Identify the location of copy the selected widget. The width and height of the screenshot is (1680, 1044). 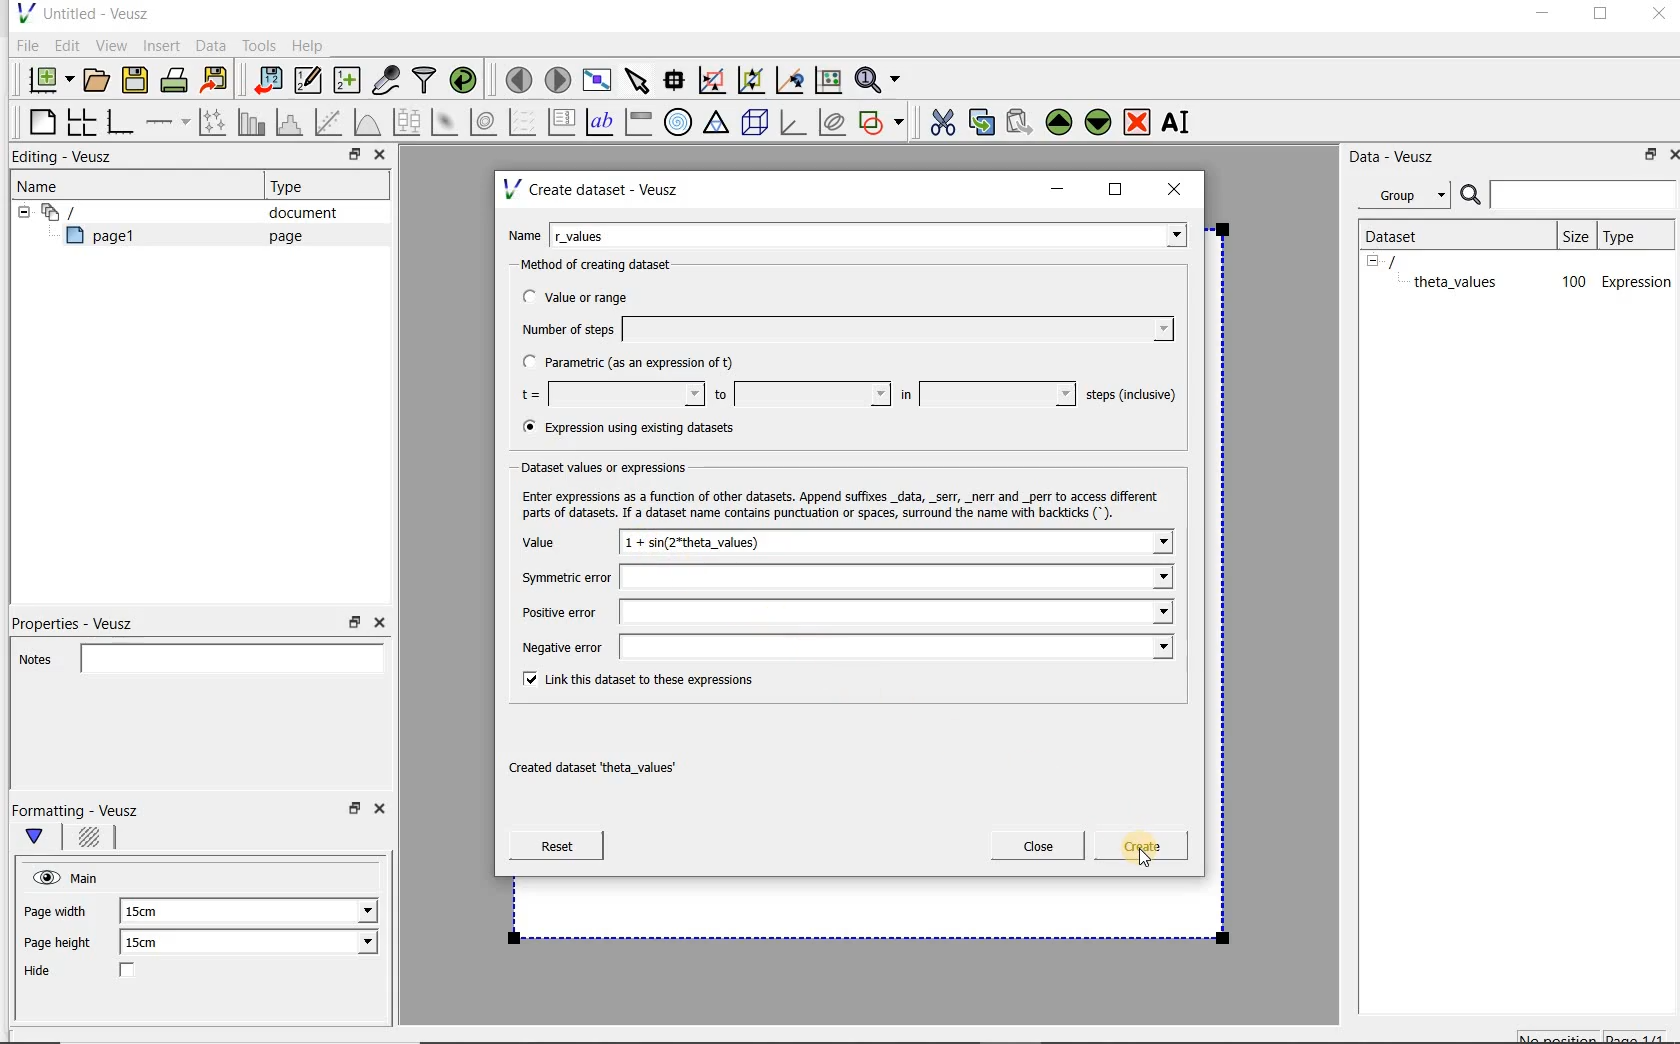
(983, 121).